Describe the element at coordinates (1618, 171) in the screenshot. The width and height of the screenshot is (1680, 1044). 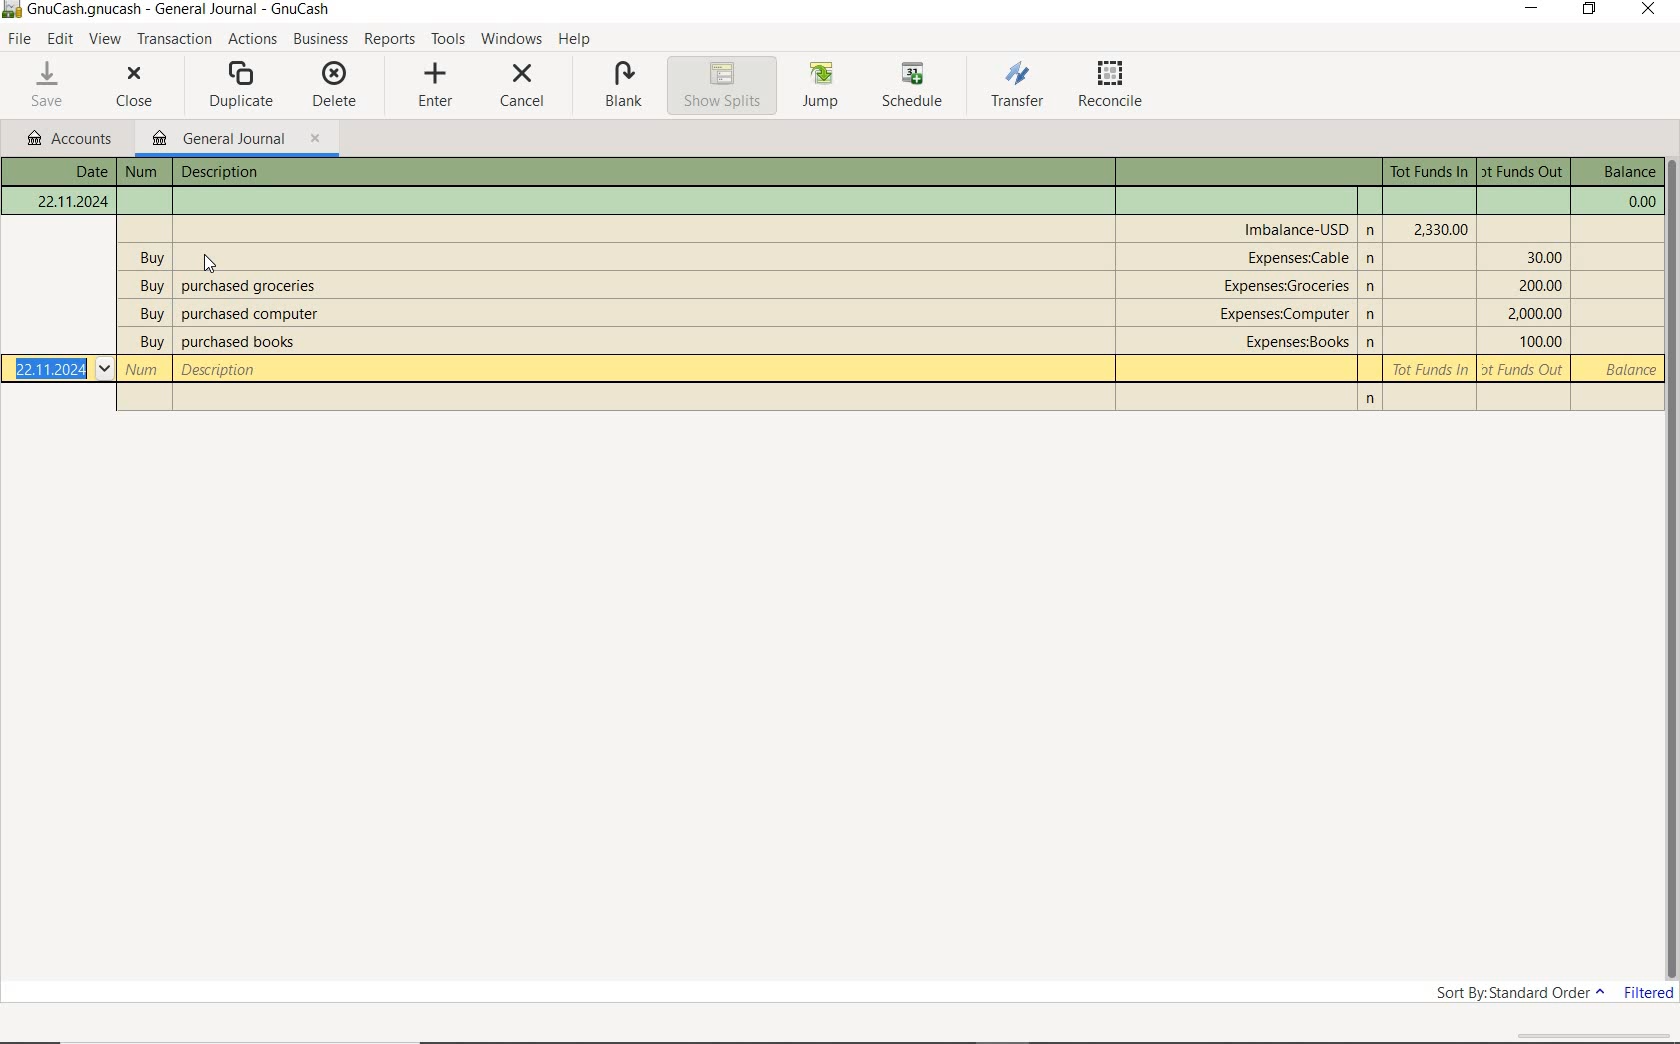
I see `Text` at that location.